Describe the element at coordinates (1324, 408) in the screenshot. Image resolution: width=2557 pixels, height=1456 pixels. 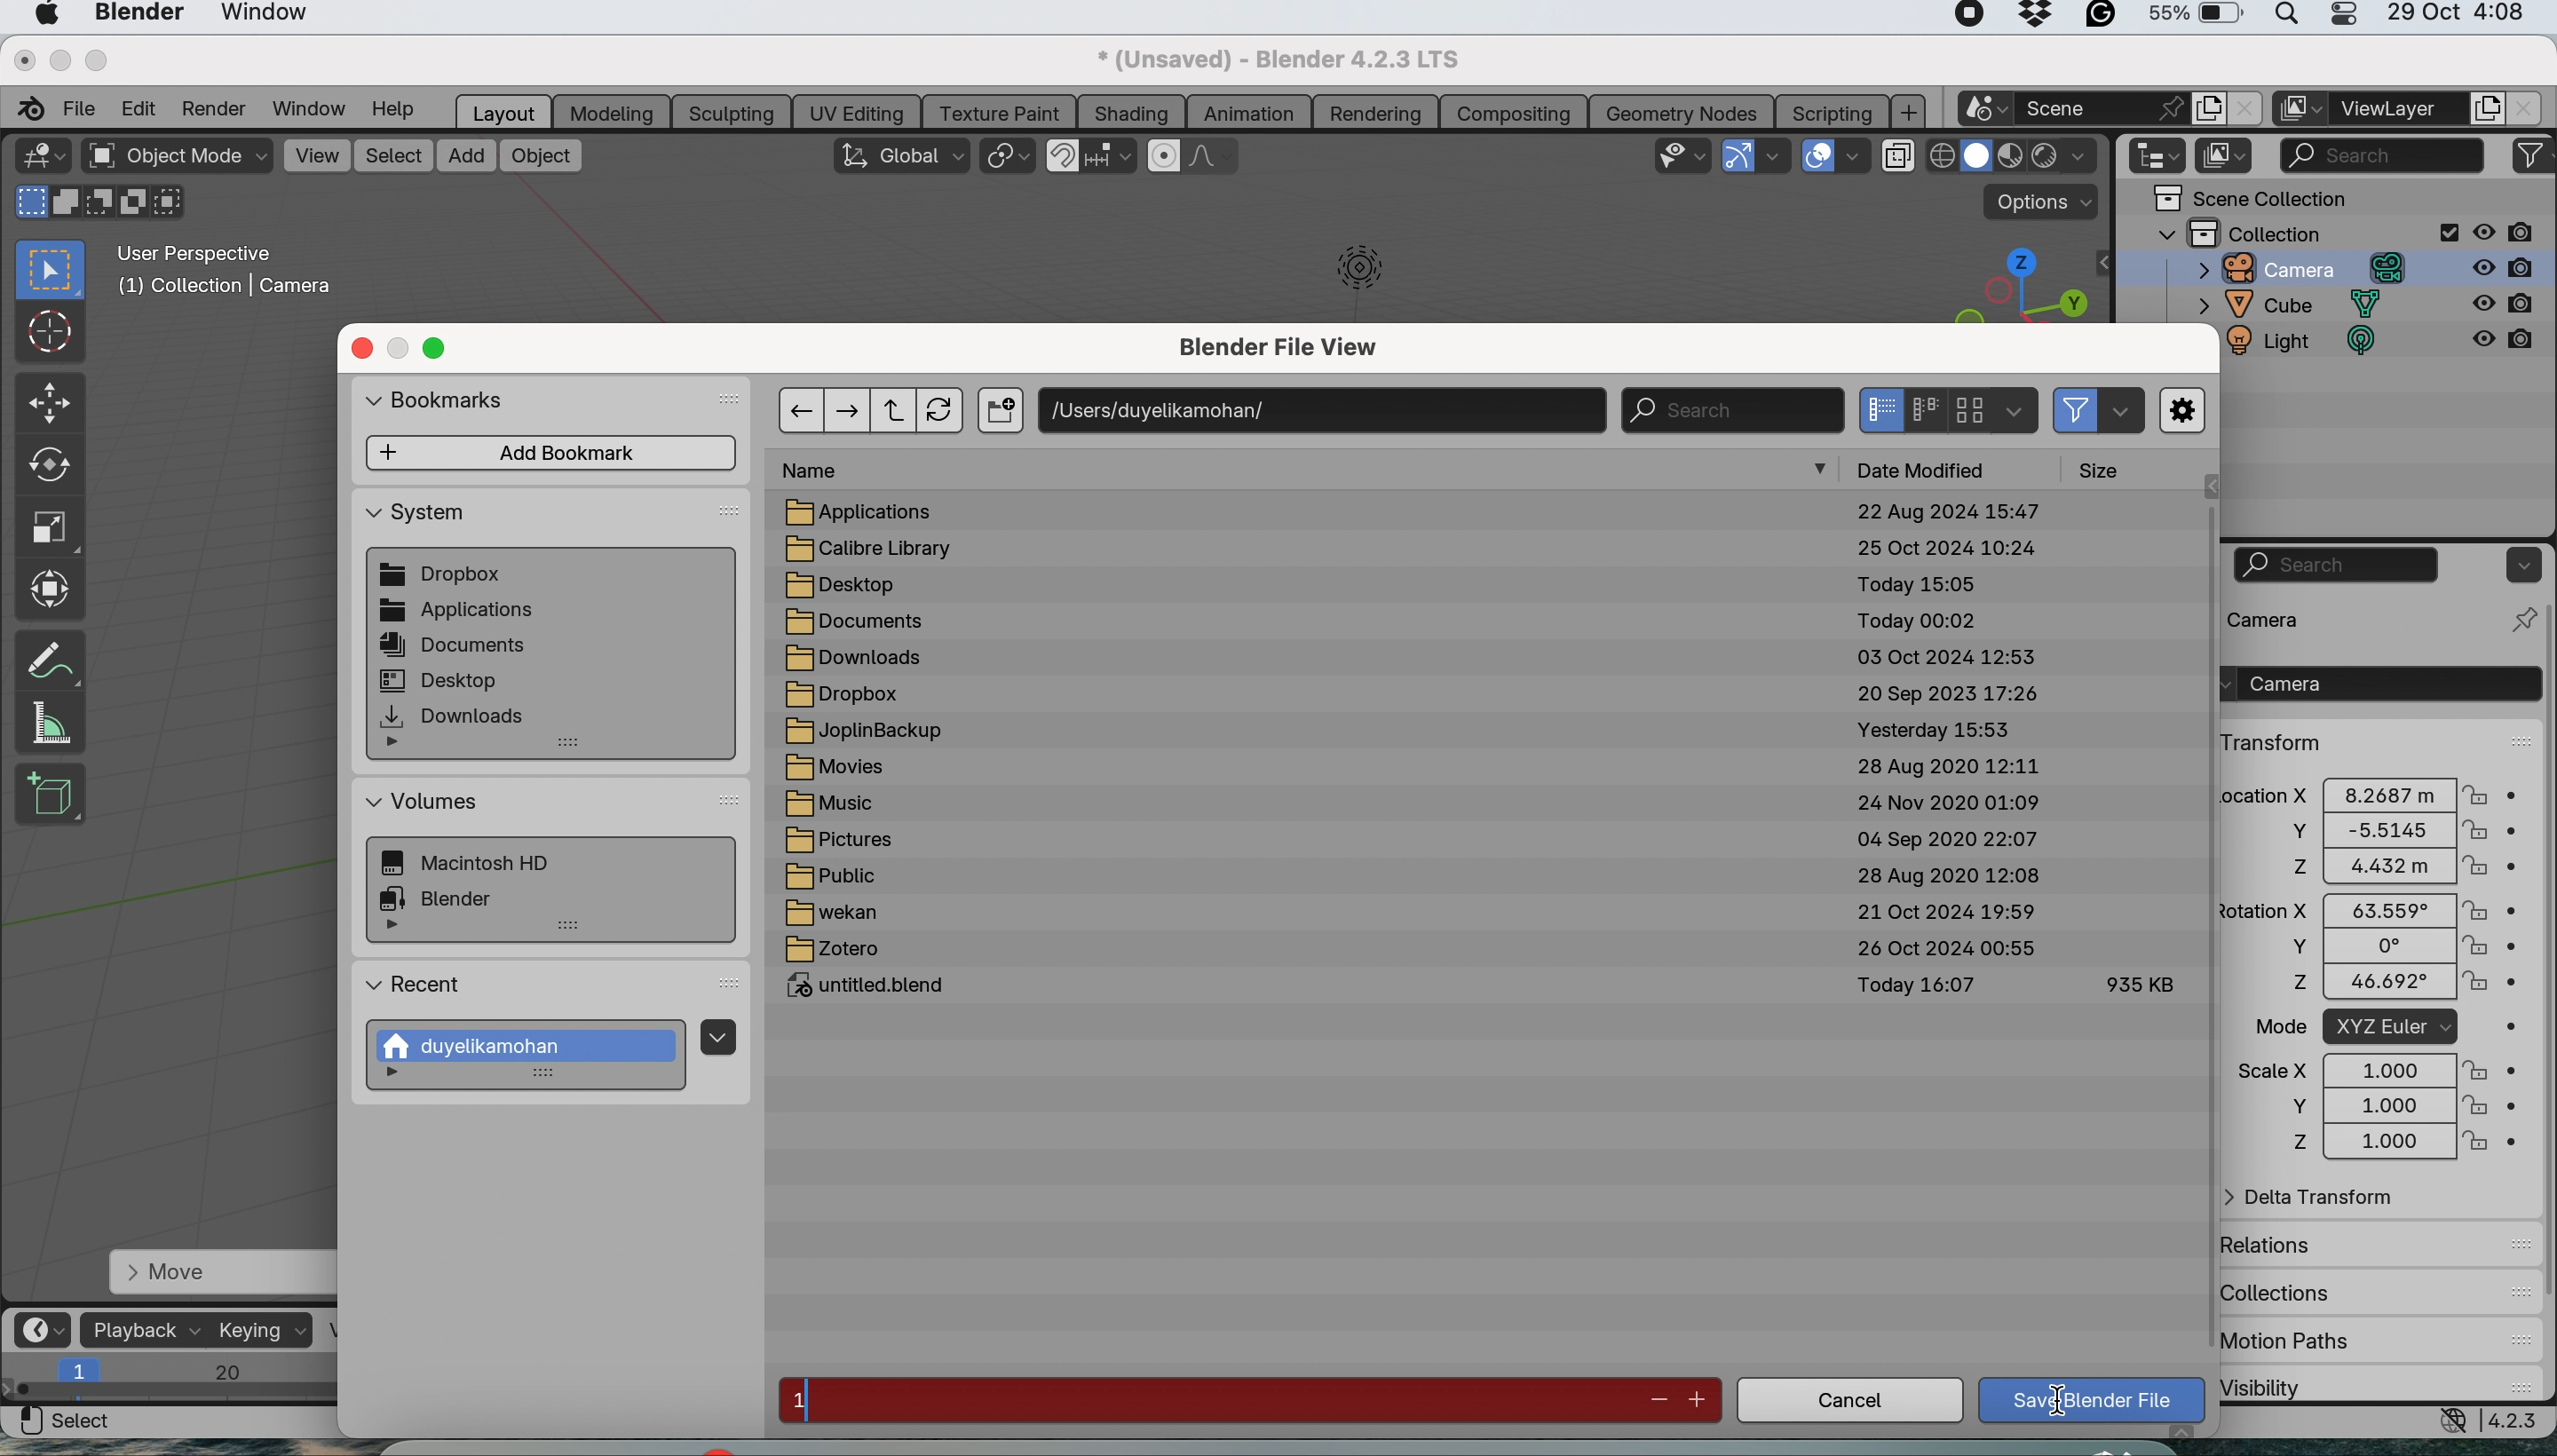
I see `save location` at that location.